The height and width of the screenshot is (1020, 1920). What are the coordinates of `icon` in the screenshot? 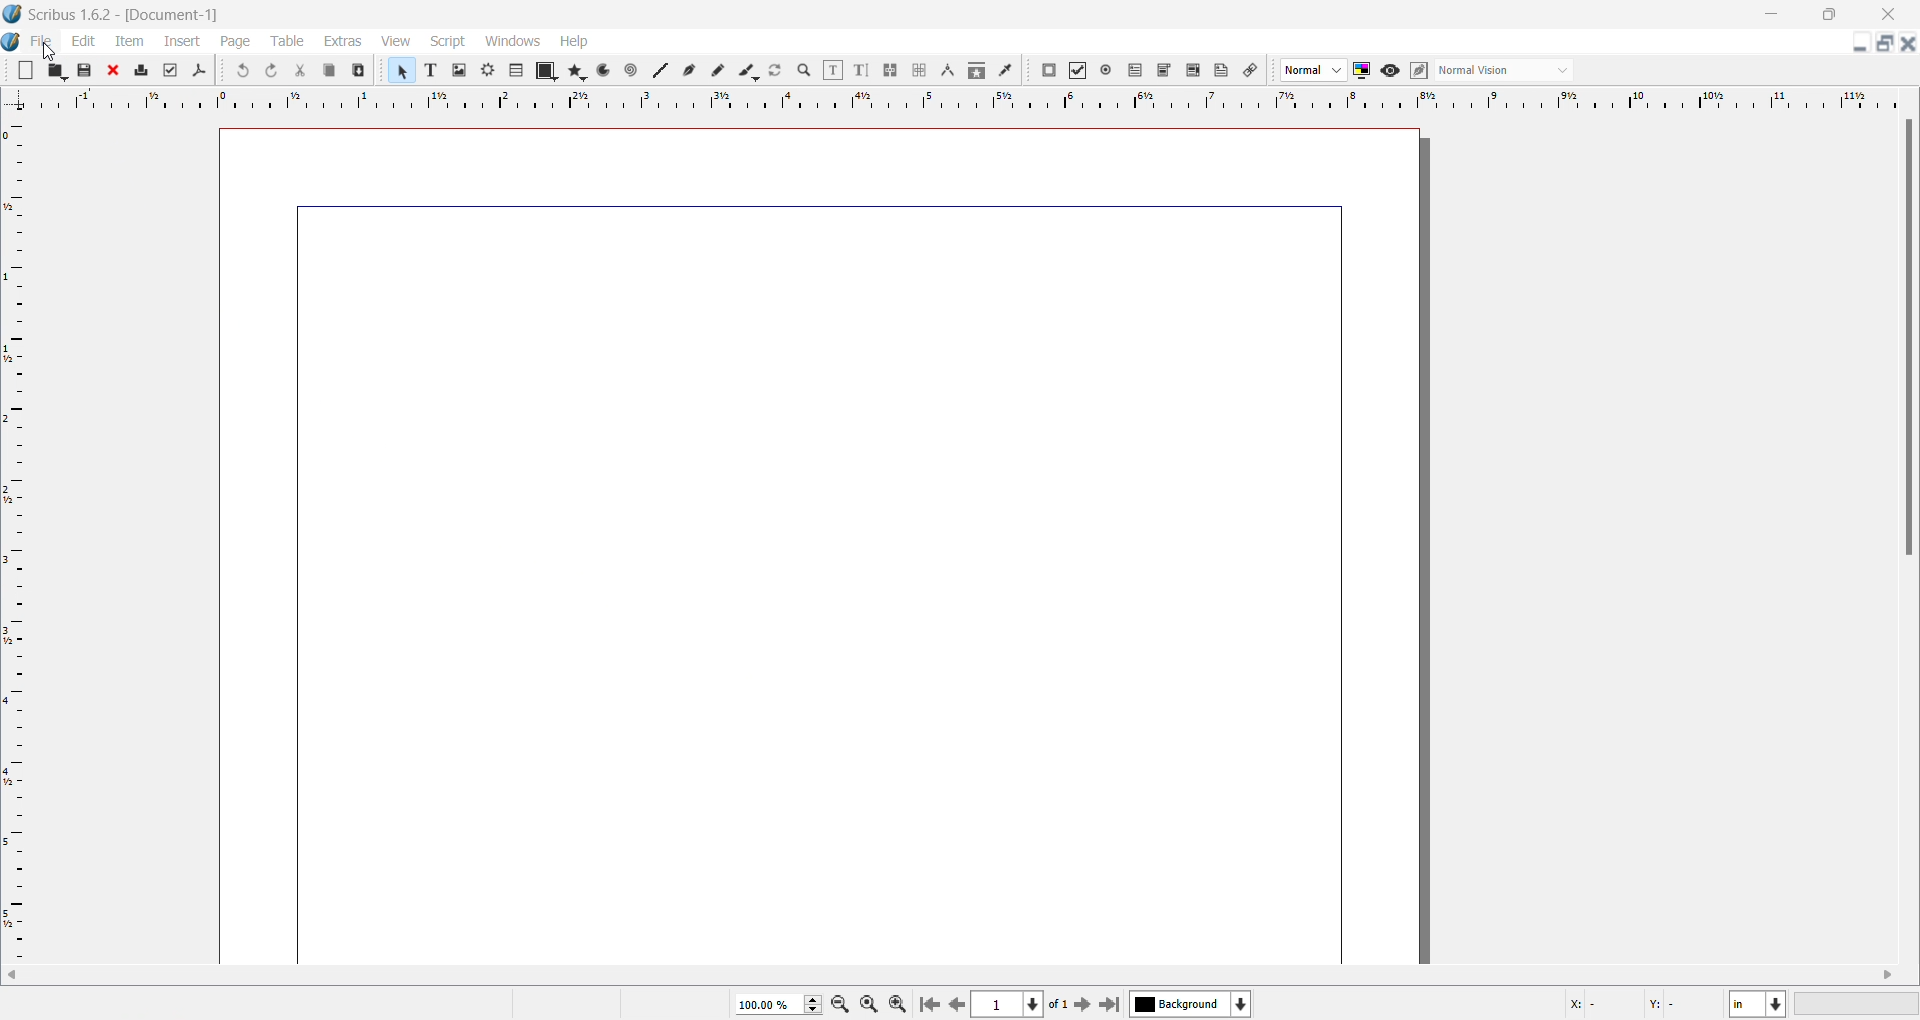 It's located at (946, 71).